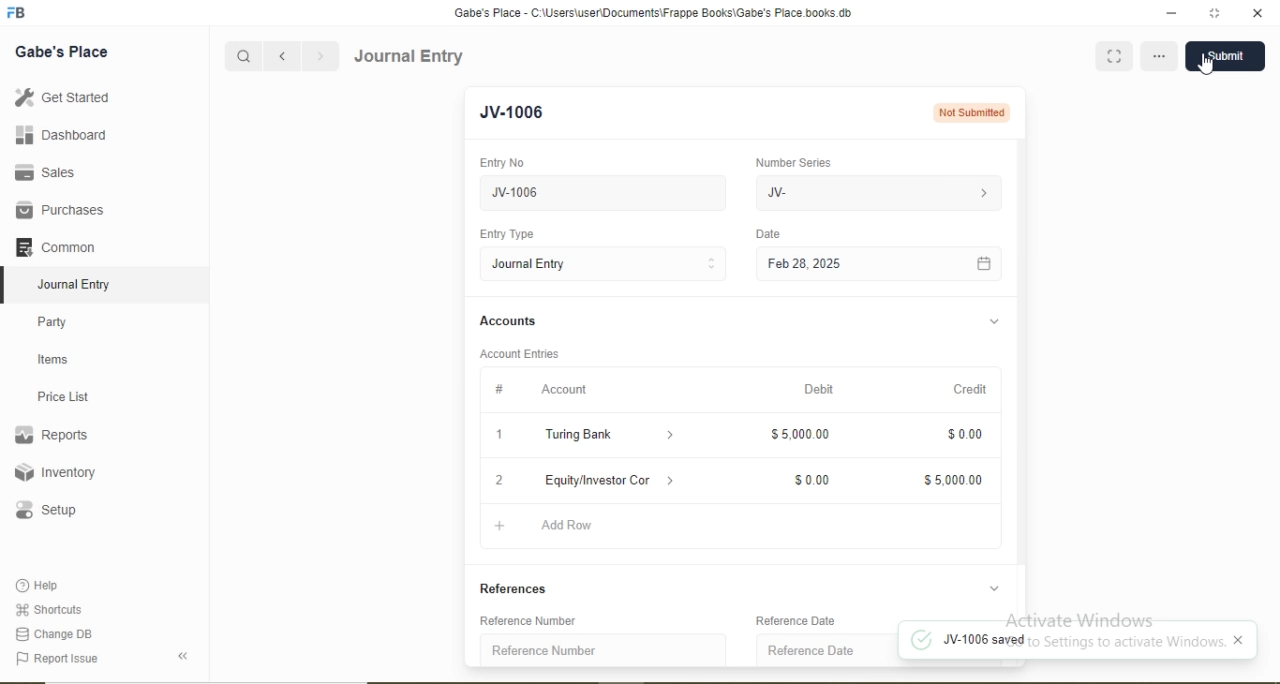 Image resolution: width=1280 pixels, height=684 pixels. What do you see at coordinates (819, 389) in the screenshot?
I see `Debit` at bounding box center [819, 389].